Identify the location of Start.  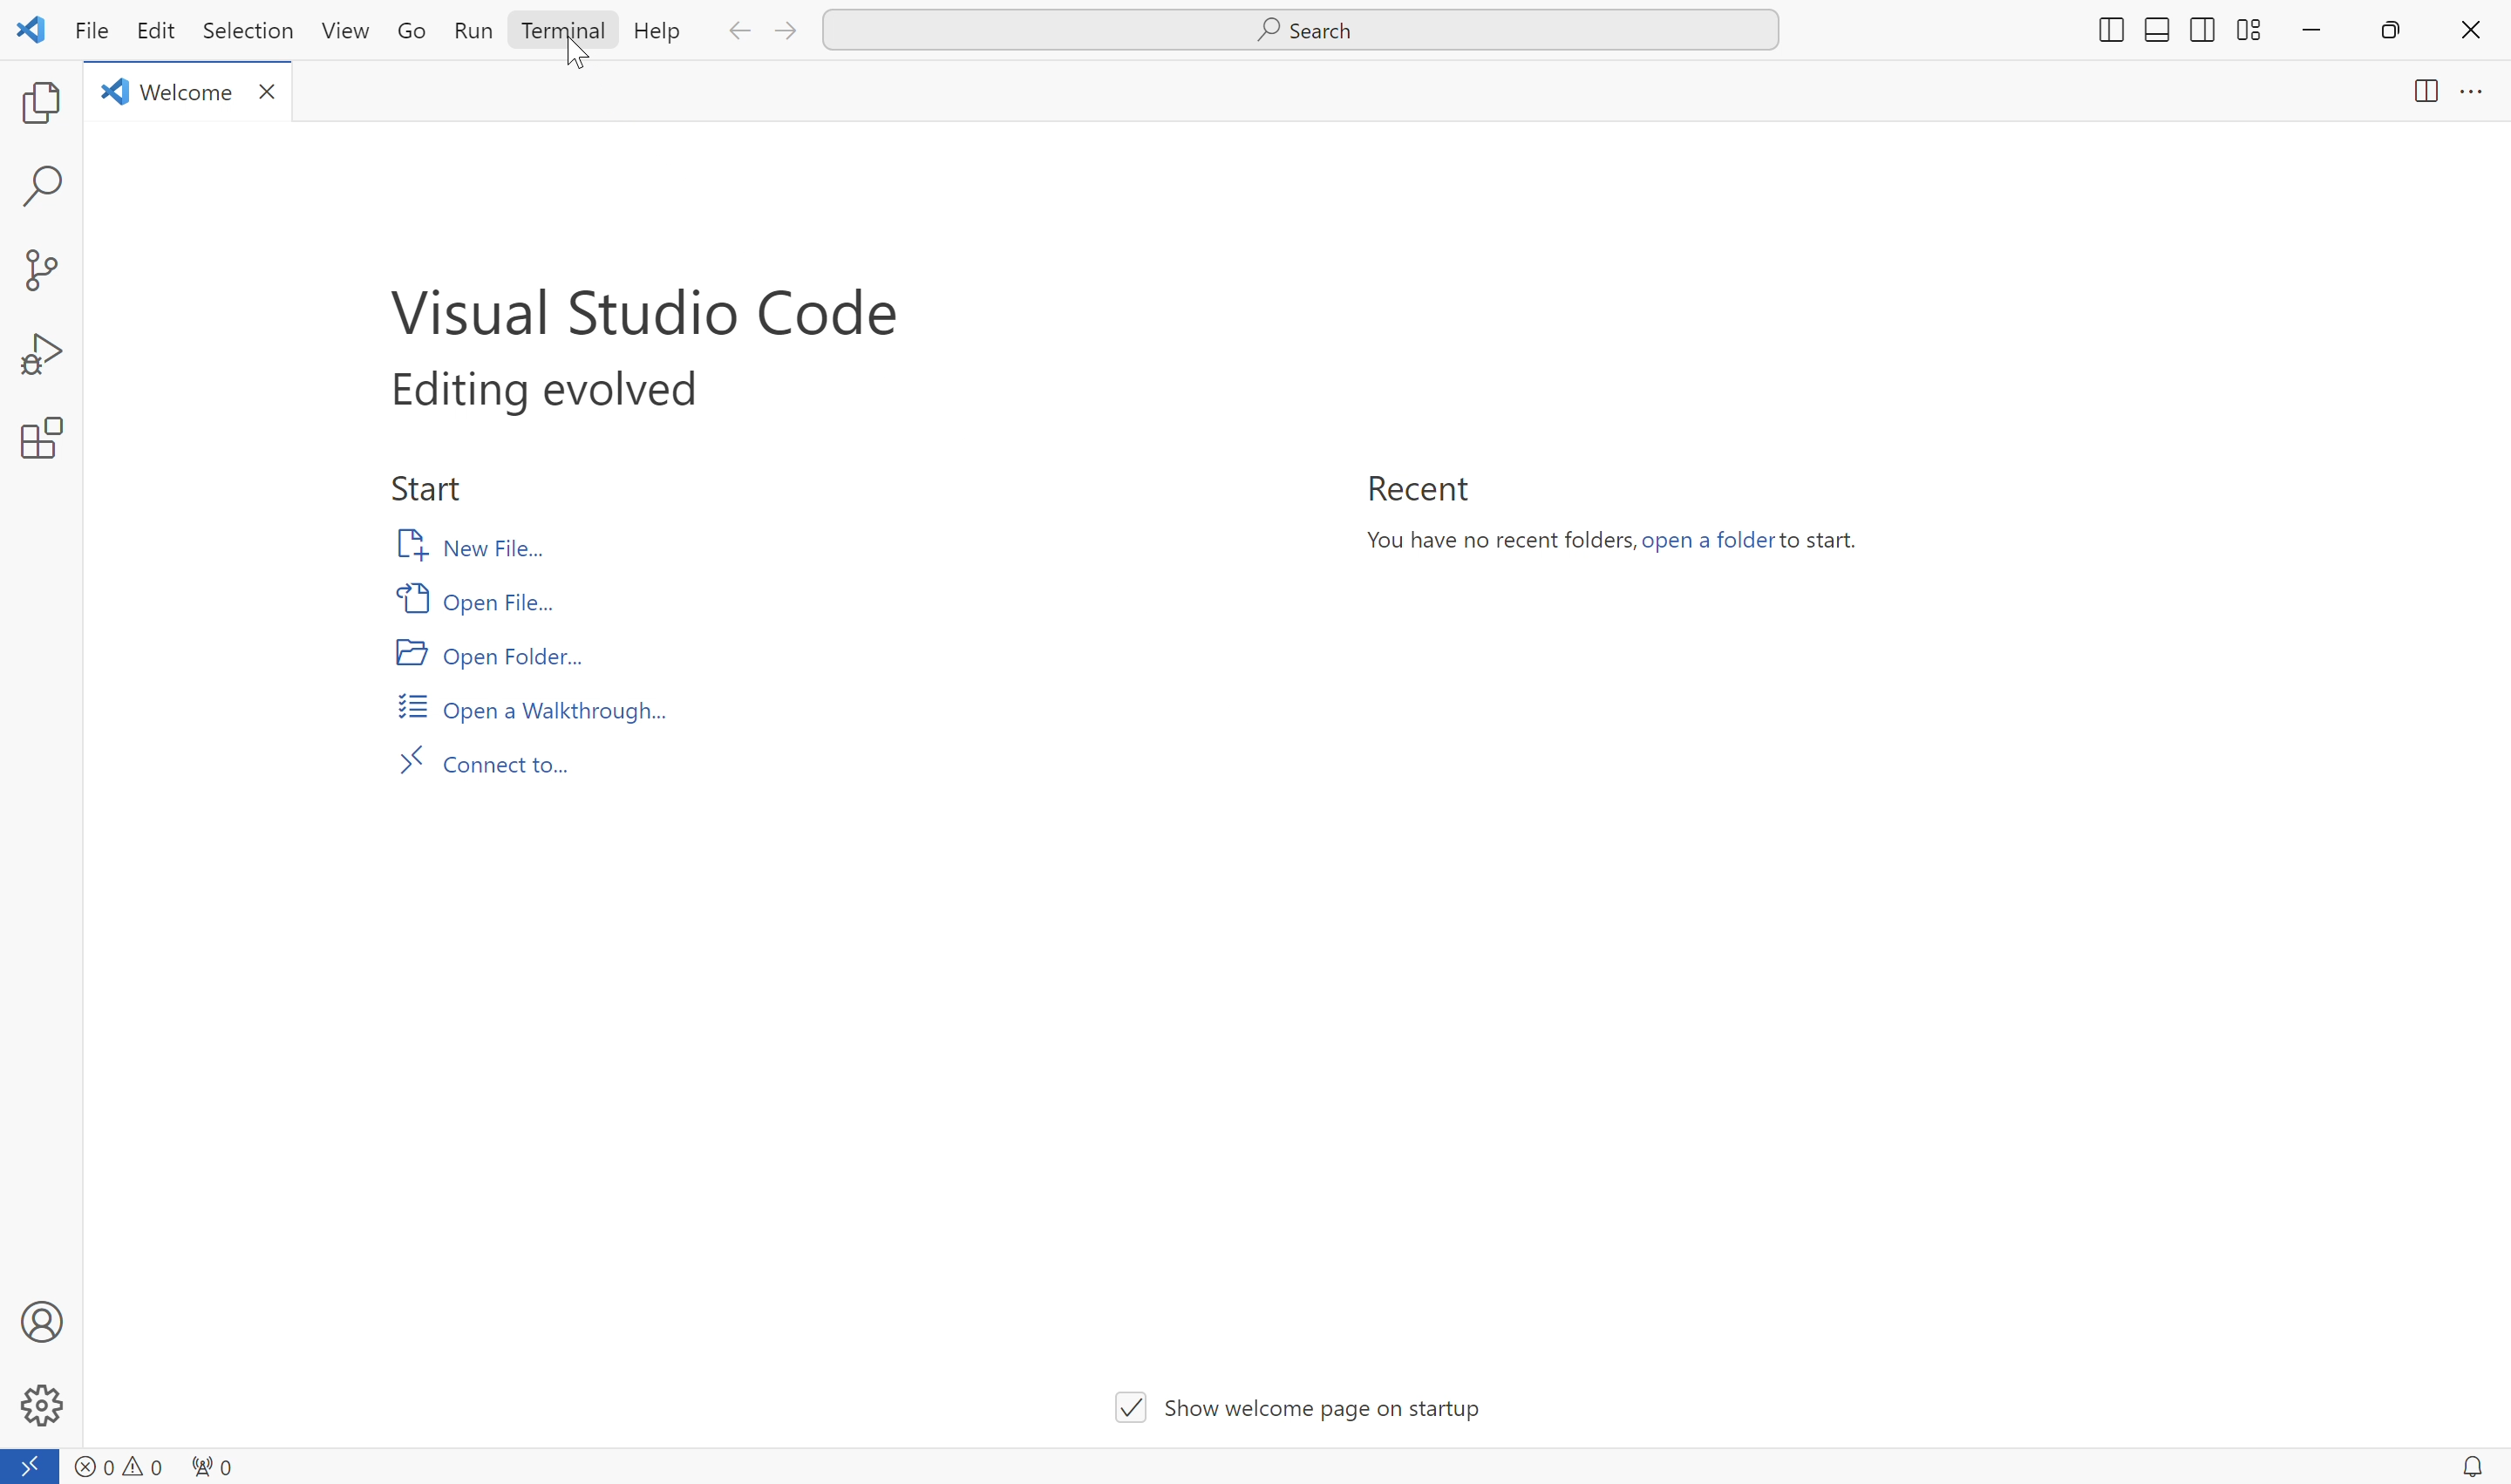
(429, 486).